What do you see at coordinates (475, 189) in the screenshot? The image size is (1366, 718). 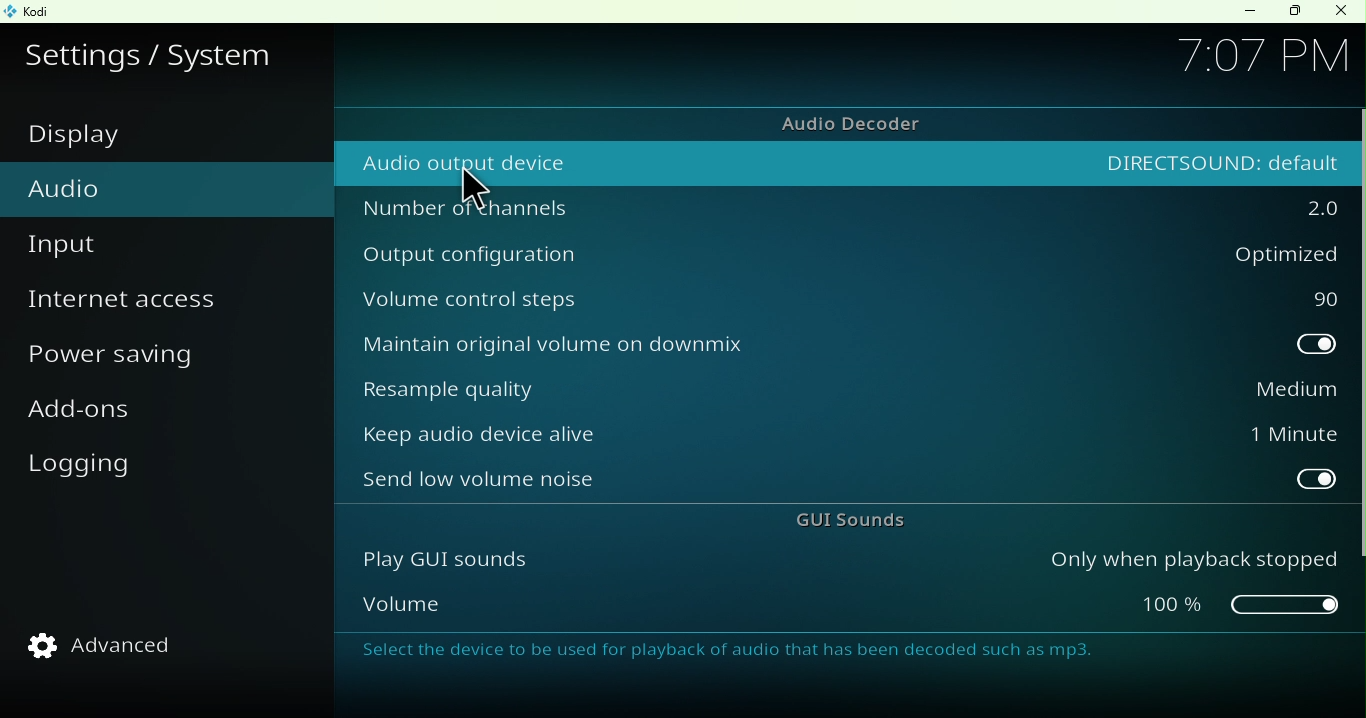 I see `Cursor` at bounding box center [475, 189].